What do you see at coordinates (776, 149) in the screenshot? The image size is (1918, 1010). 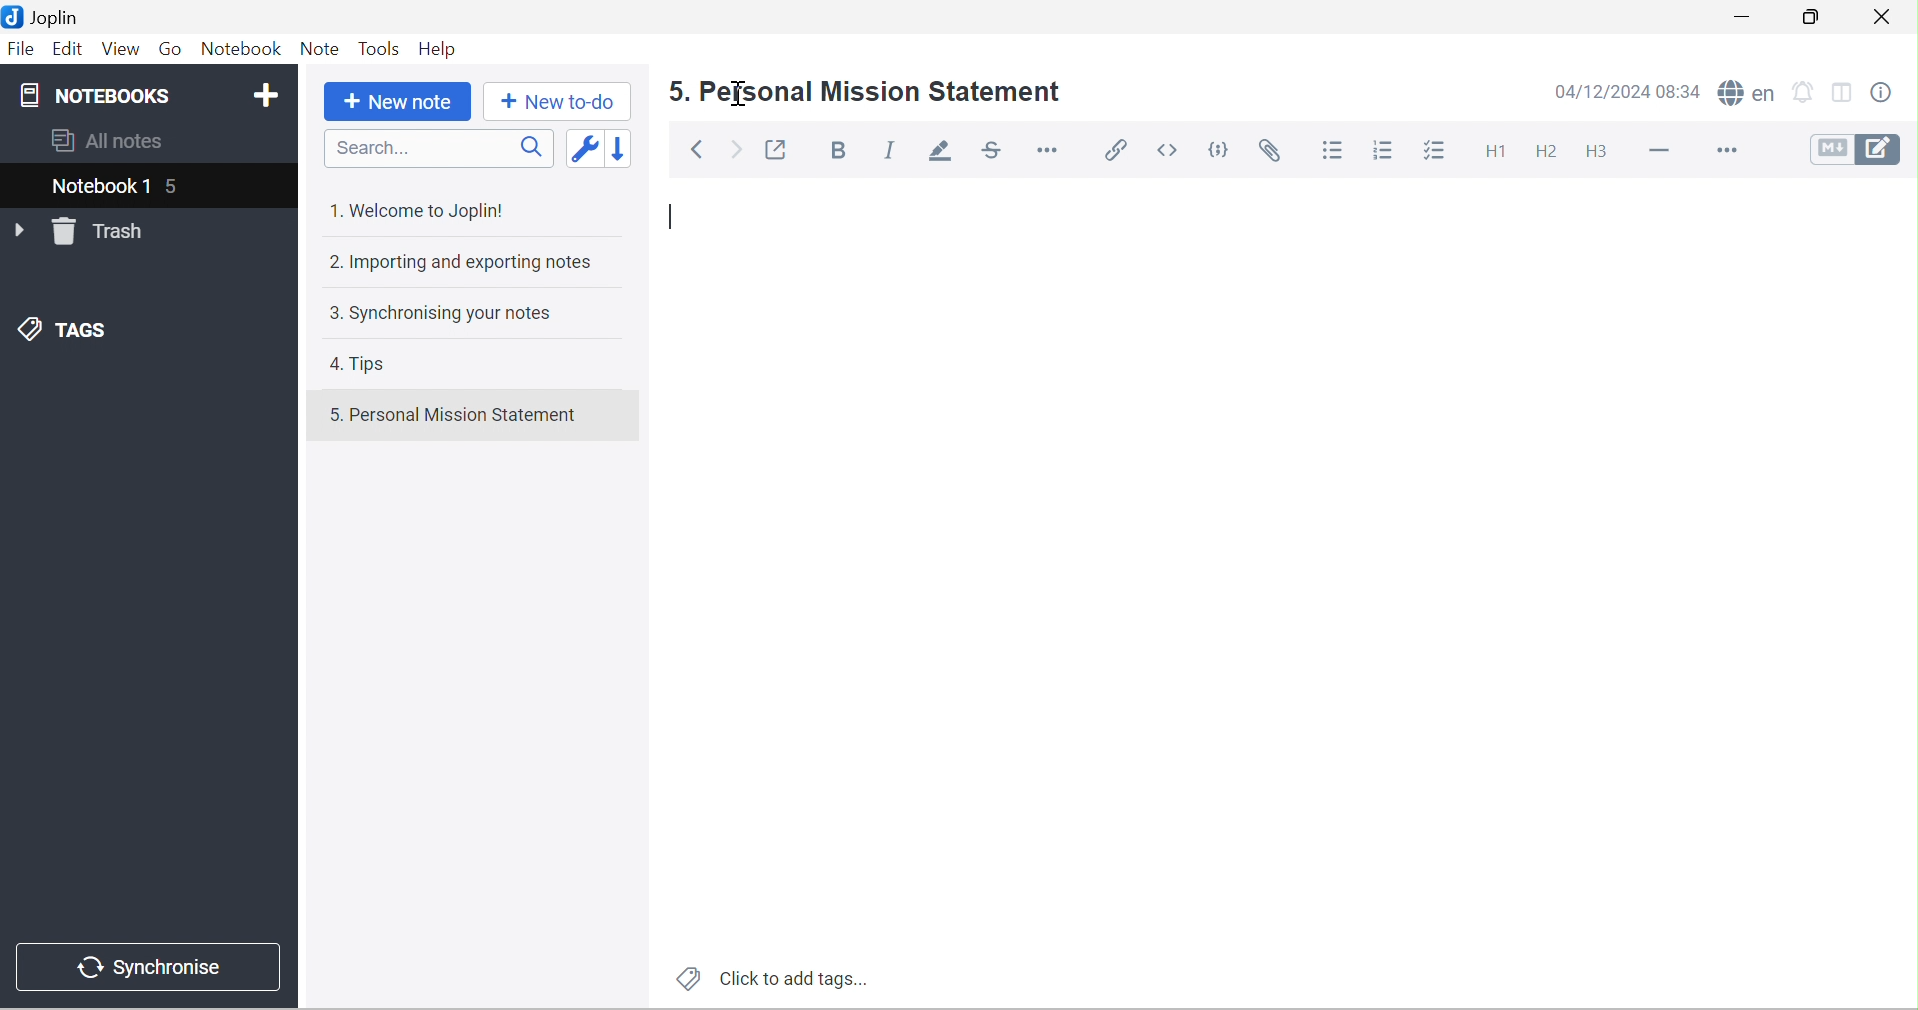 I see `Toggle external editing` at bounding box center [776, 149].